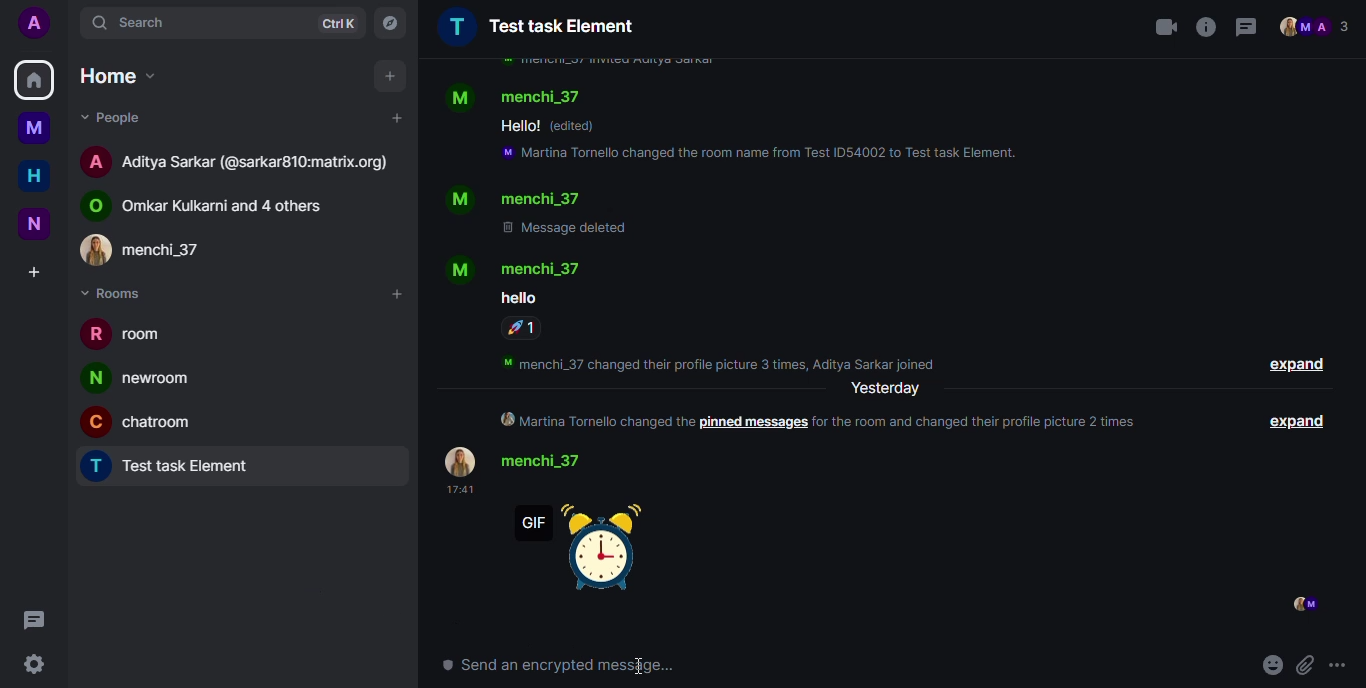  What do you see at coordinates (518, 96) in the screenshot?
I see `menchi_37` at bounding box center [518, 96].